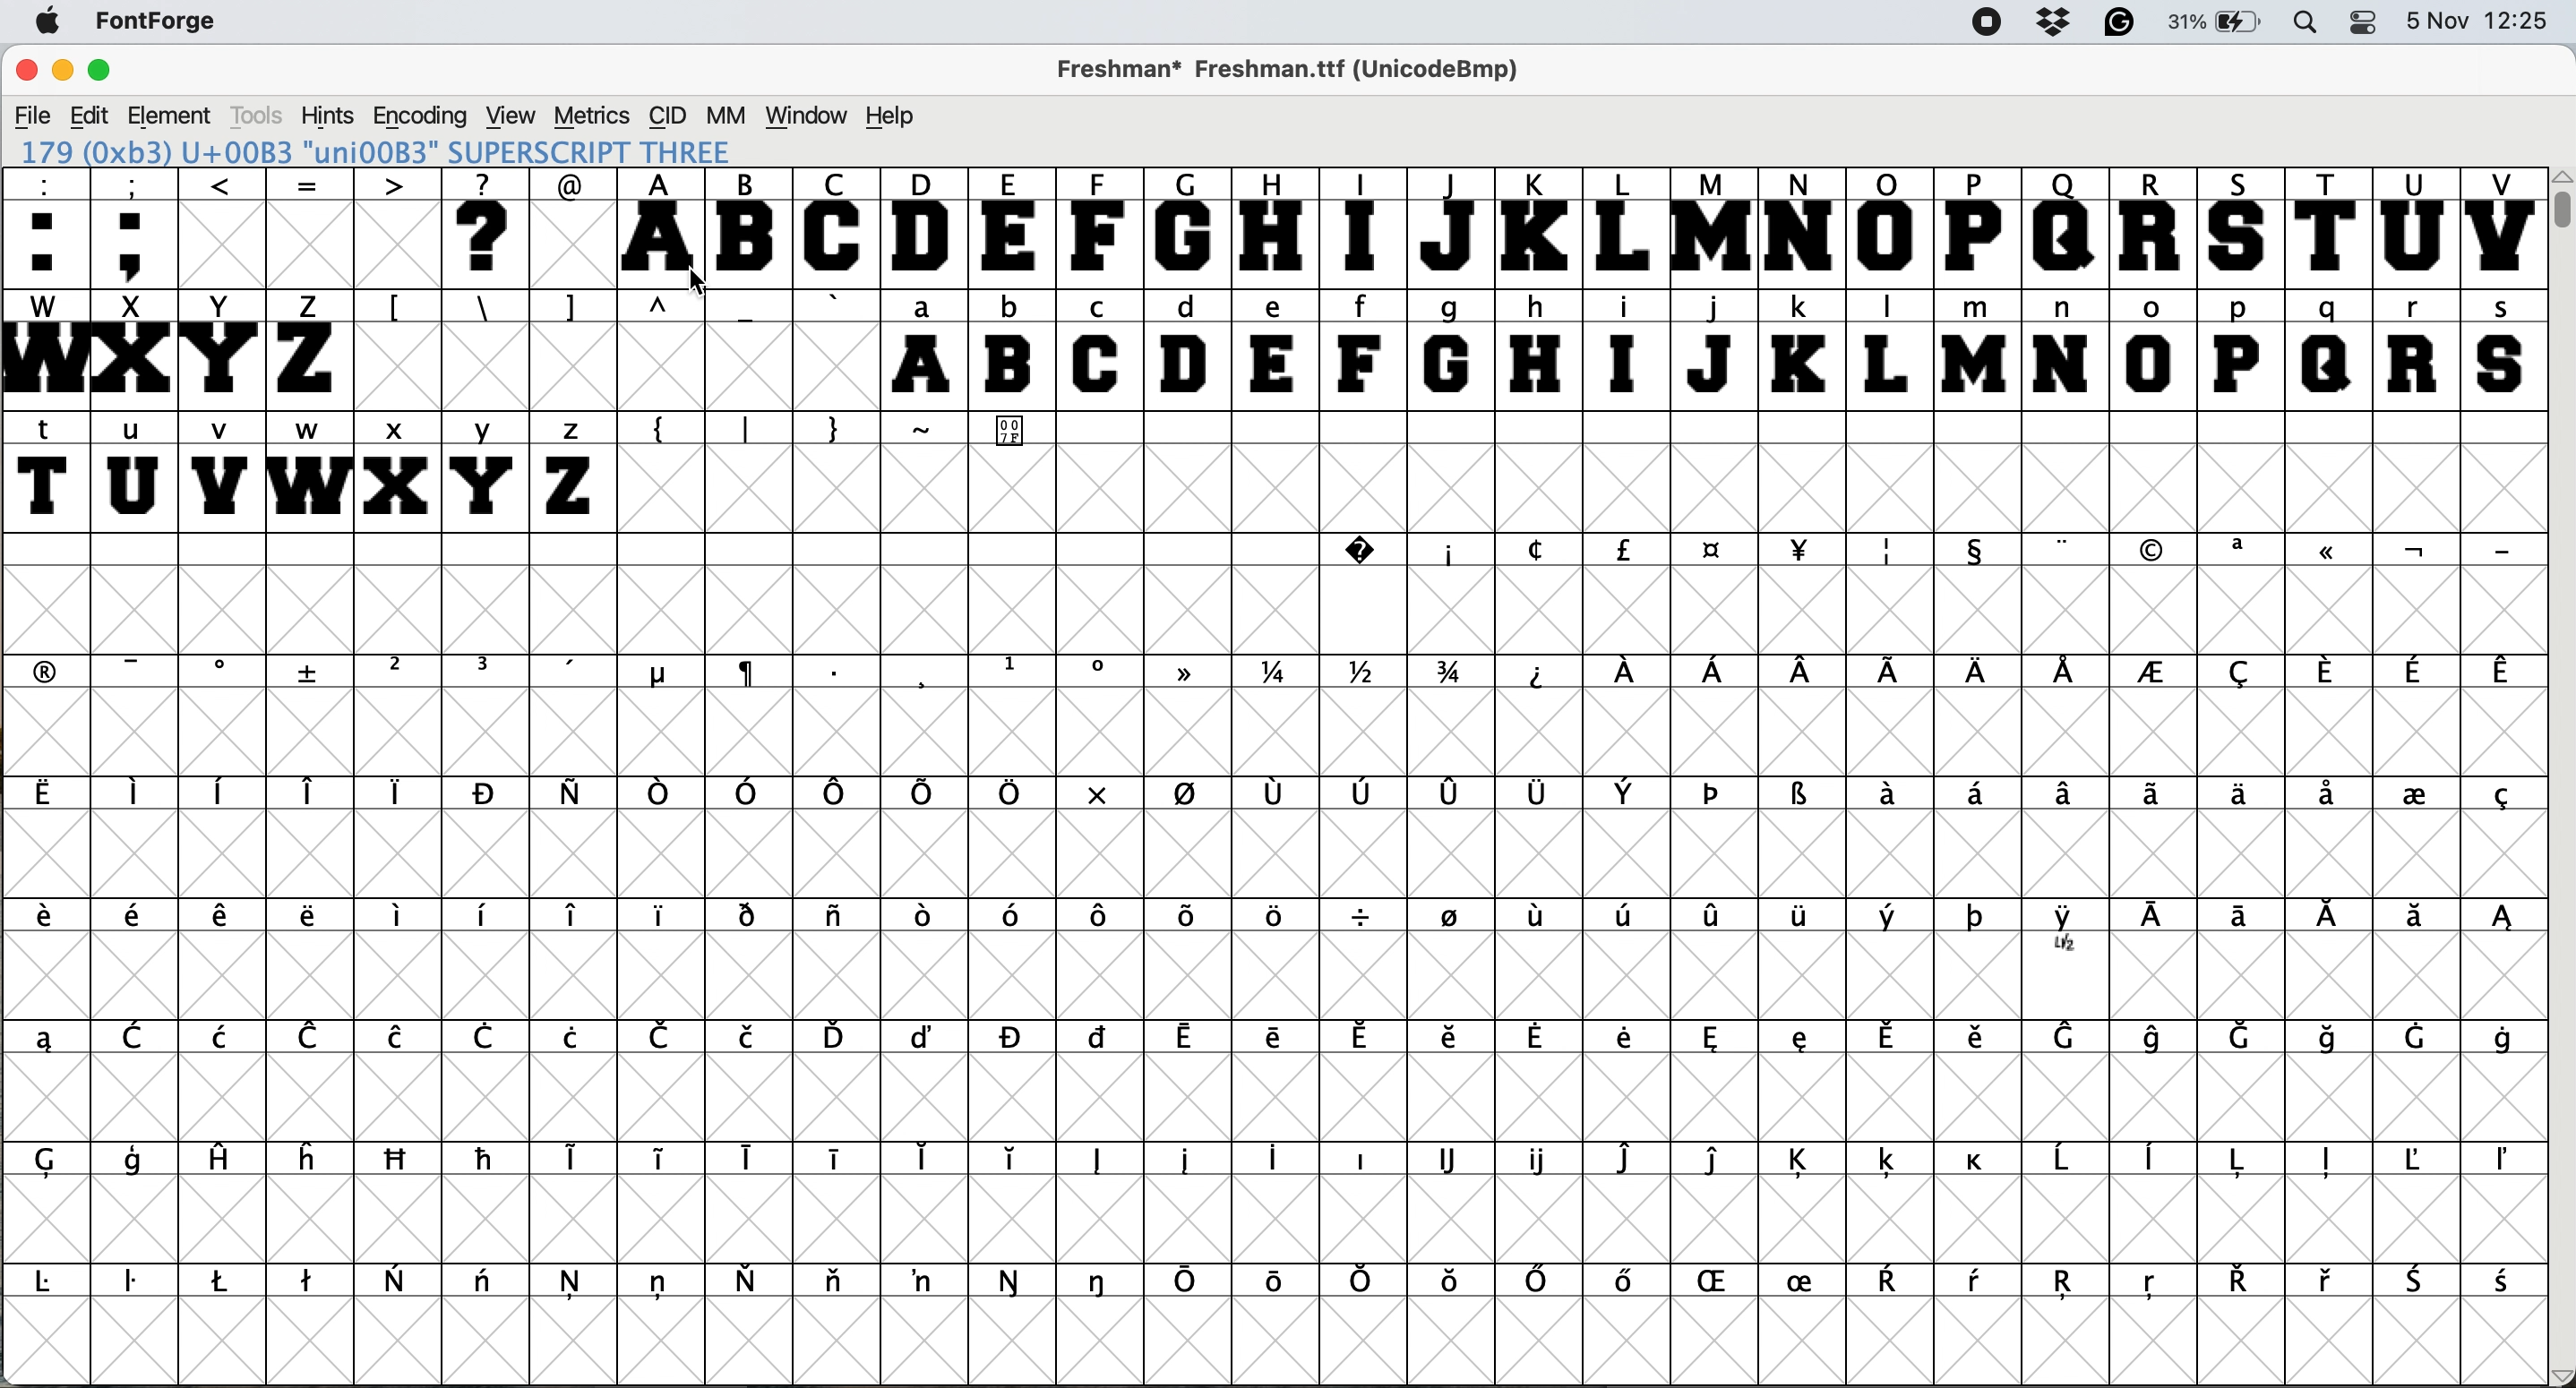 The width and height of the screenshot is (2576, 1388). What do you see at coordinates (1889, 227) in the screenshot?
I see `O` at bounding box center [1889, 227].